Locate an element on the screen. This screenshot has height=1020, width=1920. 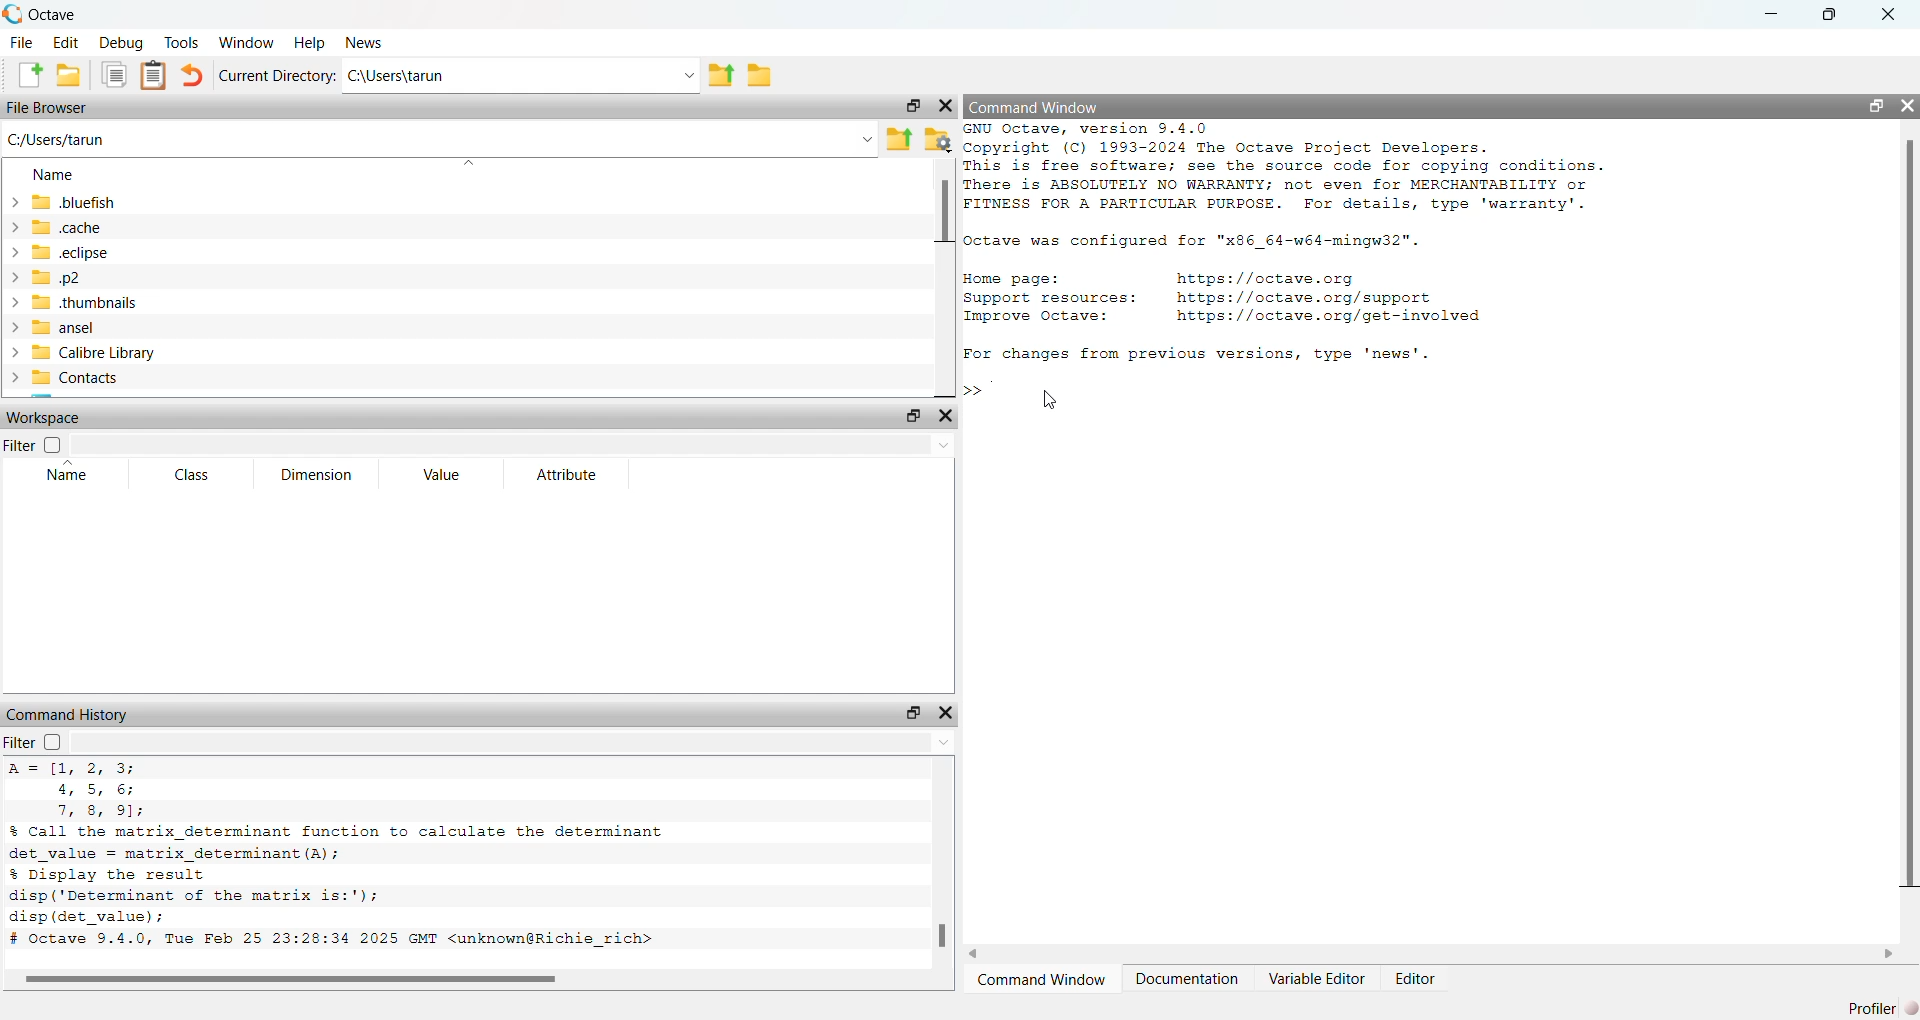
Editor is located at coordinates (1418, 978).